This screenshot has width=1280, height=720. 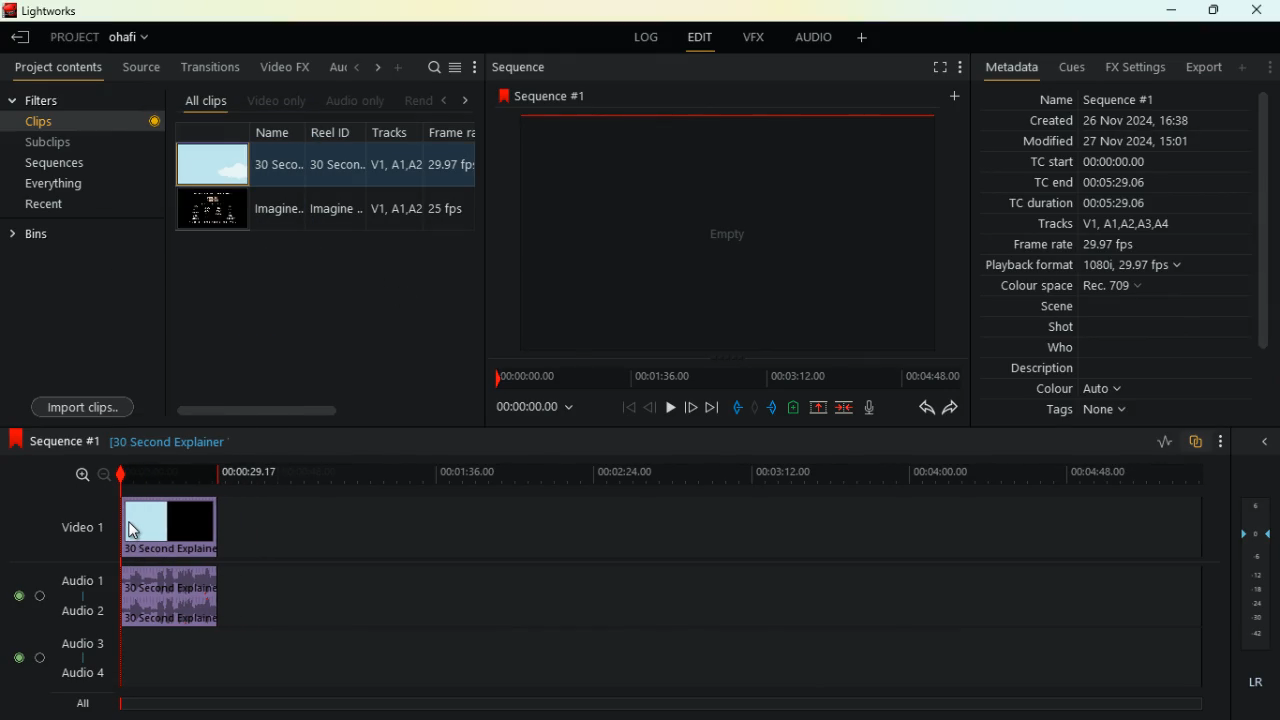 What do you see at coordinates (1169, 11) in the screenshot?
I see `minimize` at bounding box center [1169, 11].